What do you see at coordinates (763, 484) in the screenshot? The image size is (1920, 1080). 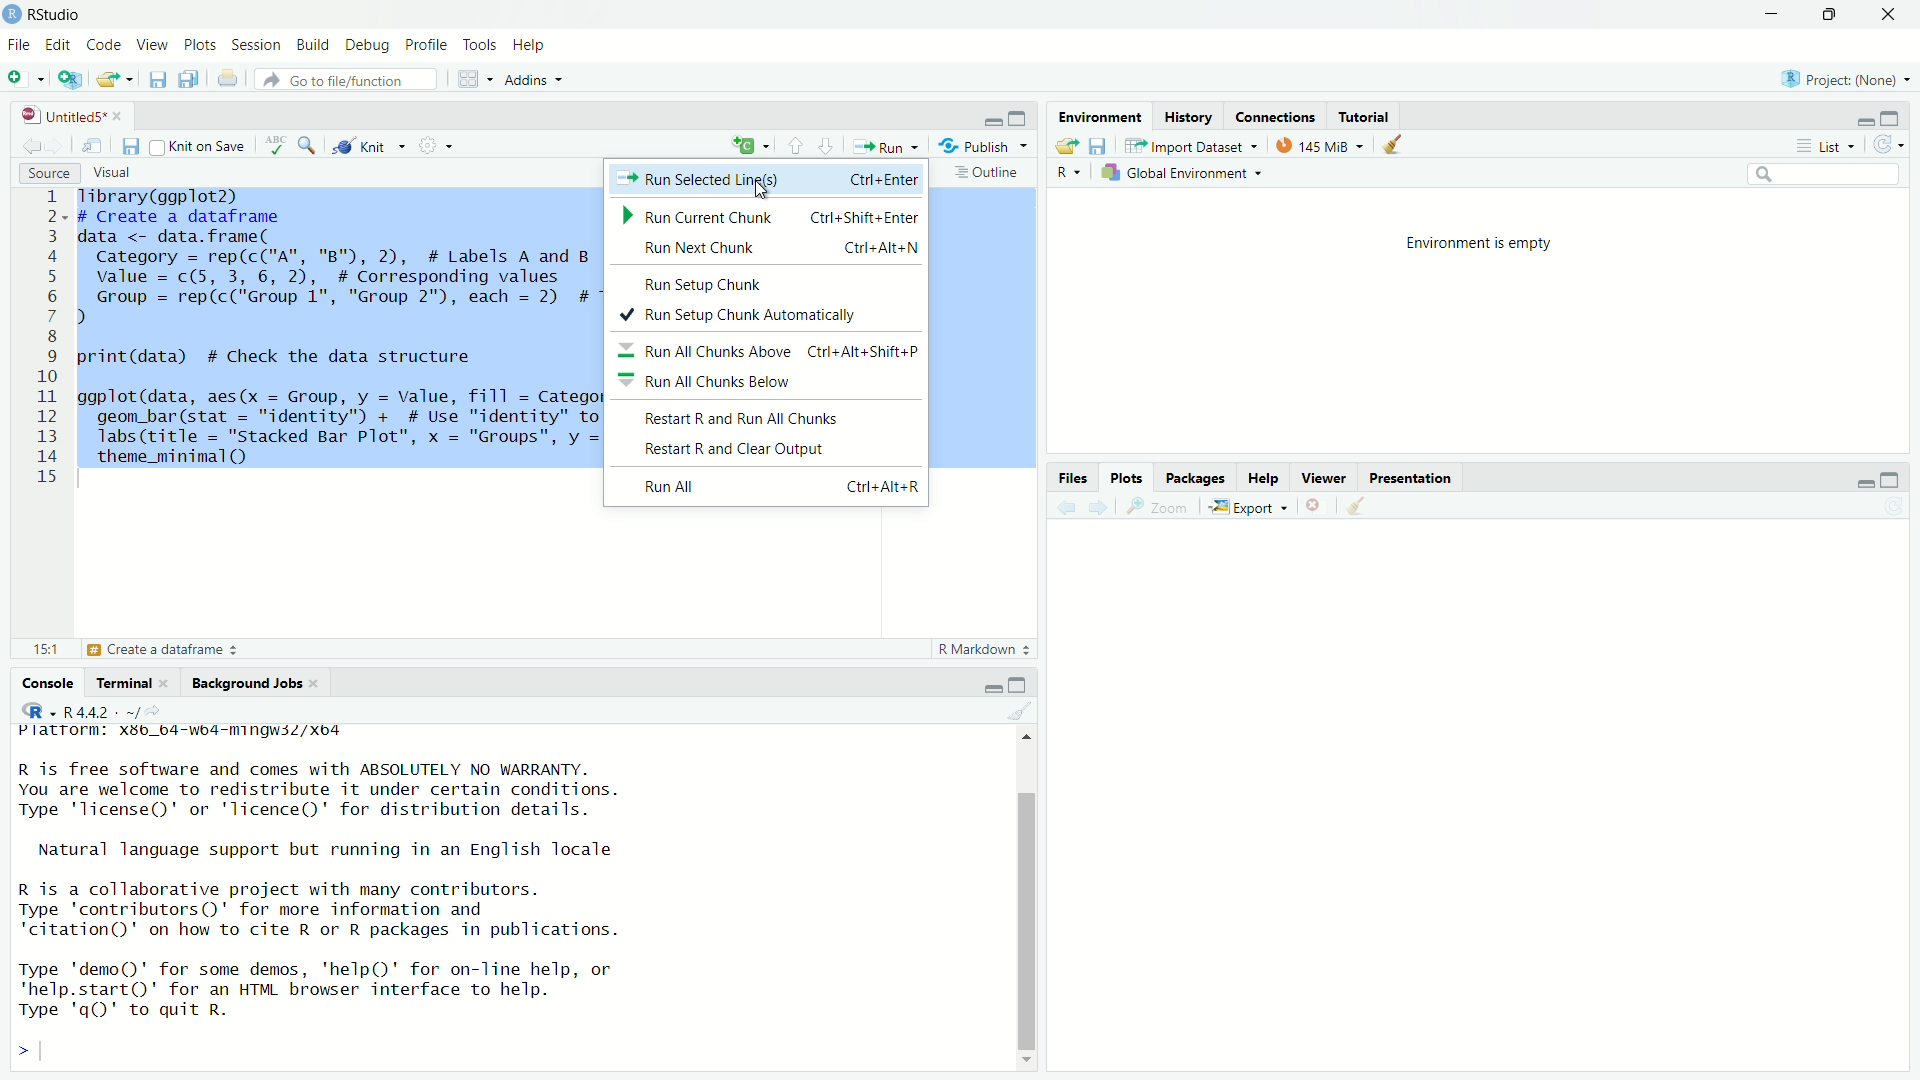 I see `Run All Ctri+Alt+R` at bounding box center [763, 484].